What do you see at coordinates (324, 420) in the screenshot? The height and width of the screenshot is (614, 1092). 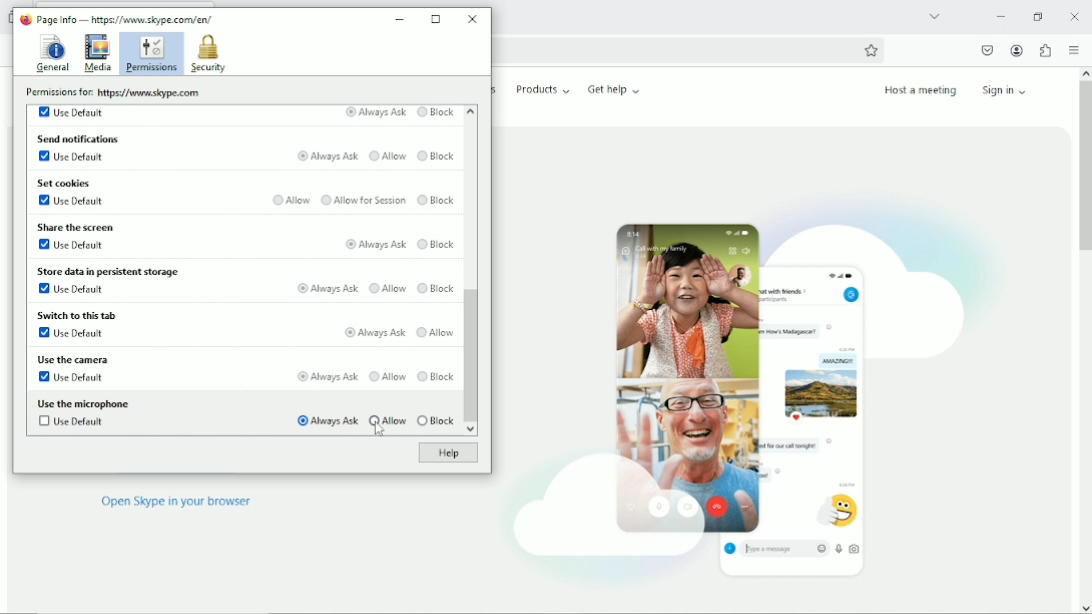 I see `Always ask` at bounding box center [324, 420].